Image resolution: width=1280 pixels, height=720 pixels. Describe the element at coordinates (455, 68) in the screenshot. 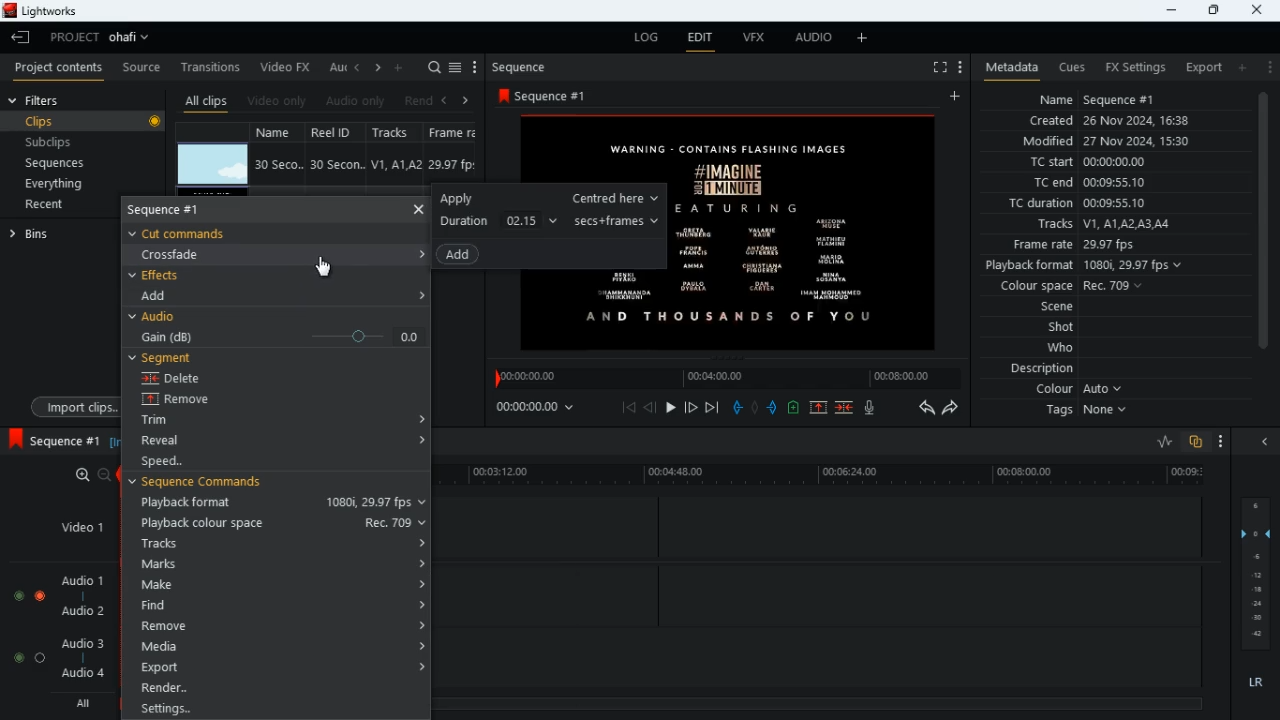

I see `list` at that location.